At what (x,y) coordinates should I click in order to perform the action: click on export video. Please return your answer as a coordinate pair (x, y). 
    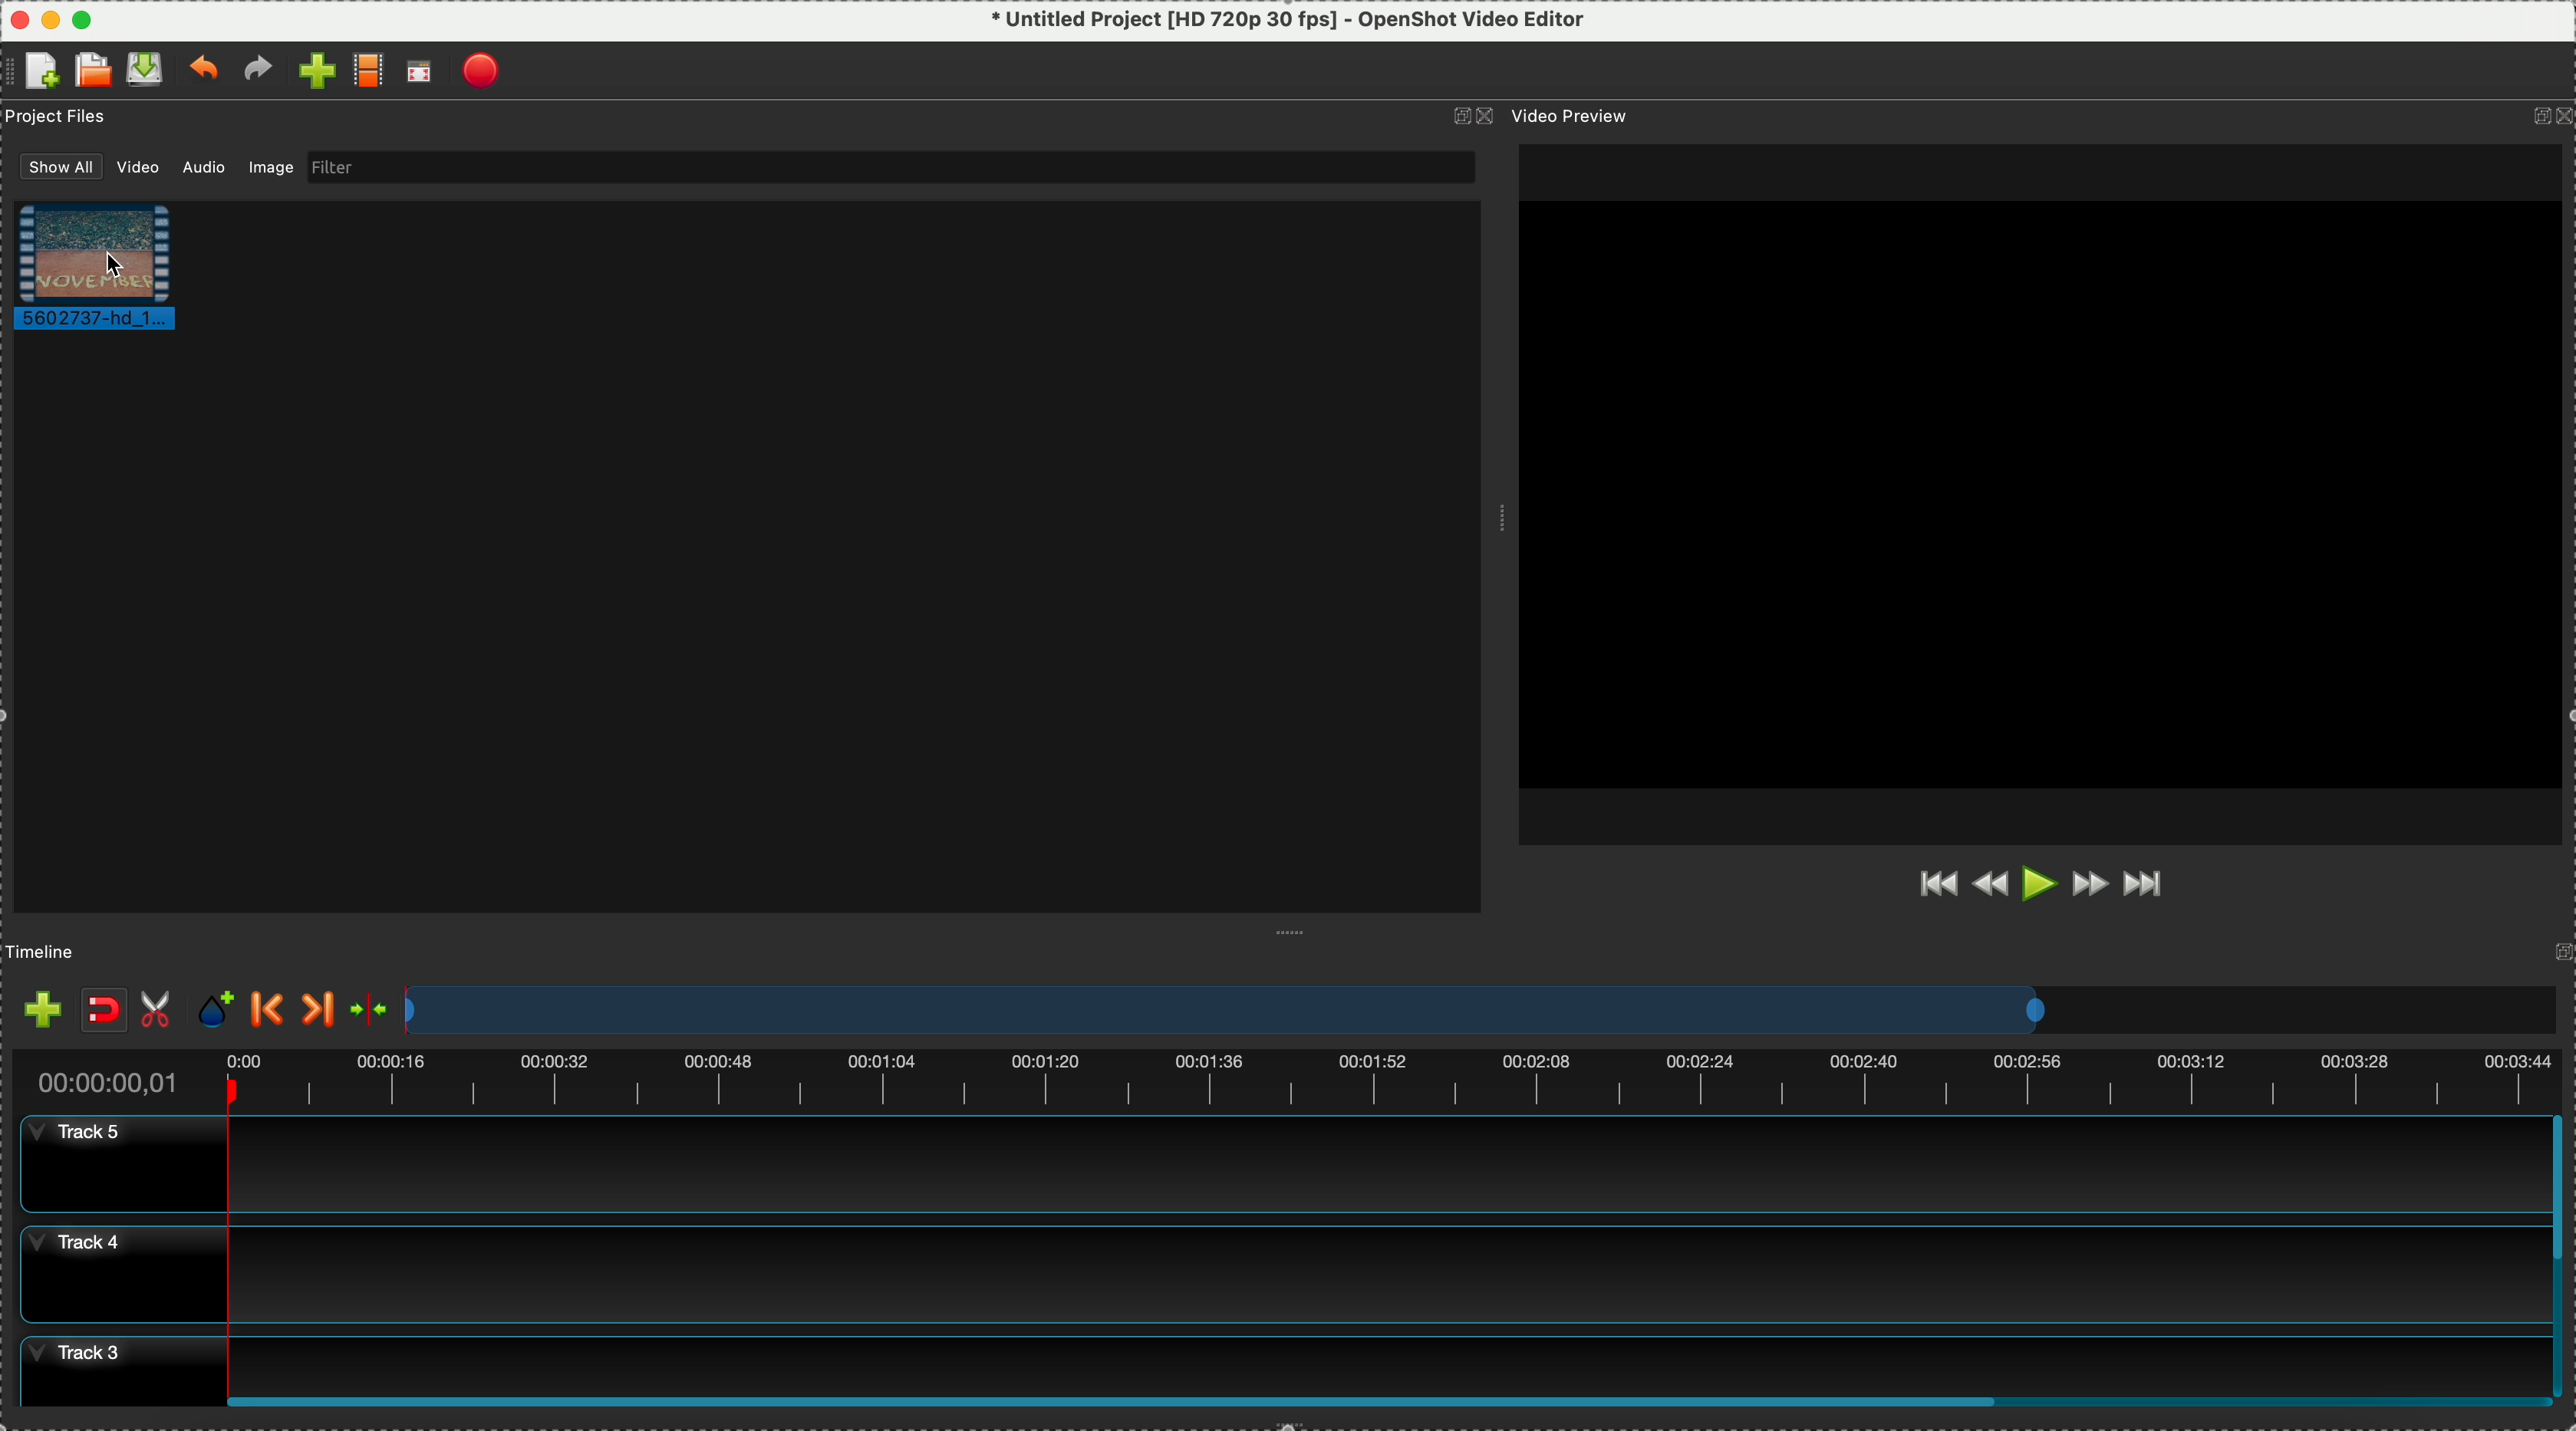
    Looking at the image, I should click on (484, 71).